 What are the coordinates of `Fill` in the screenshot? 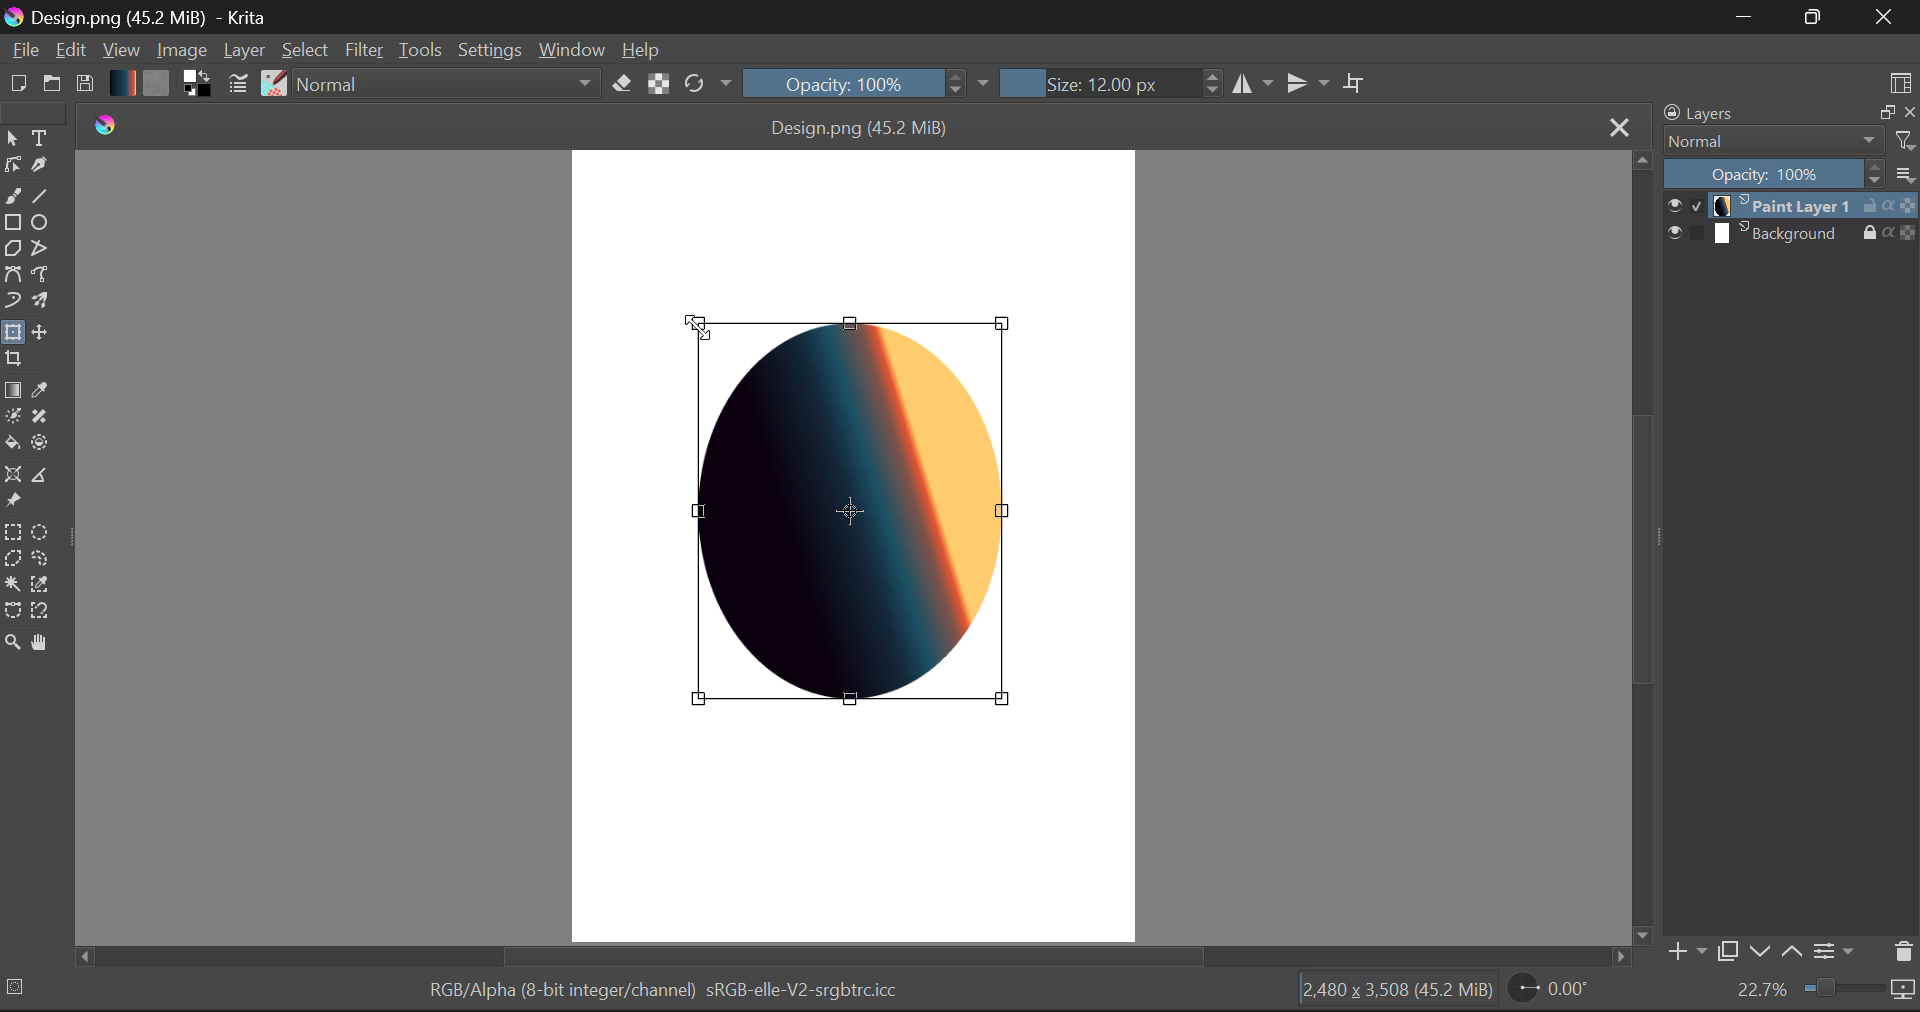 It's located at (13, 442).